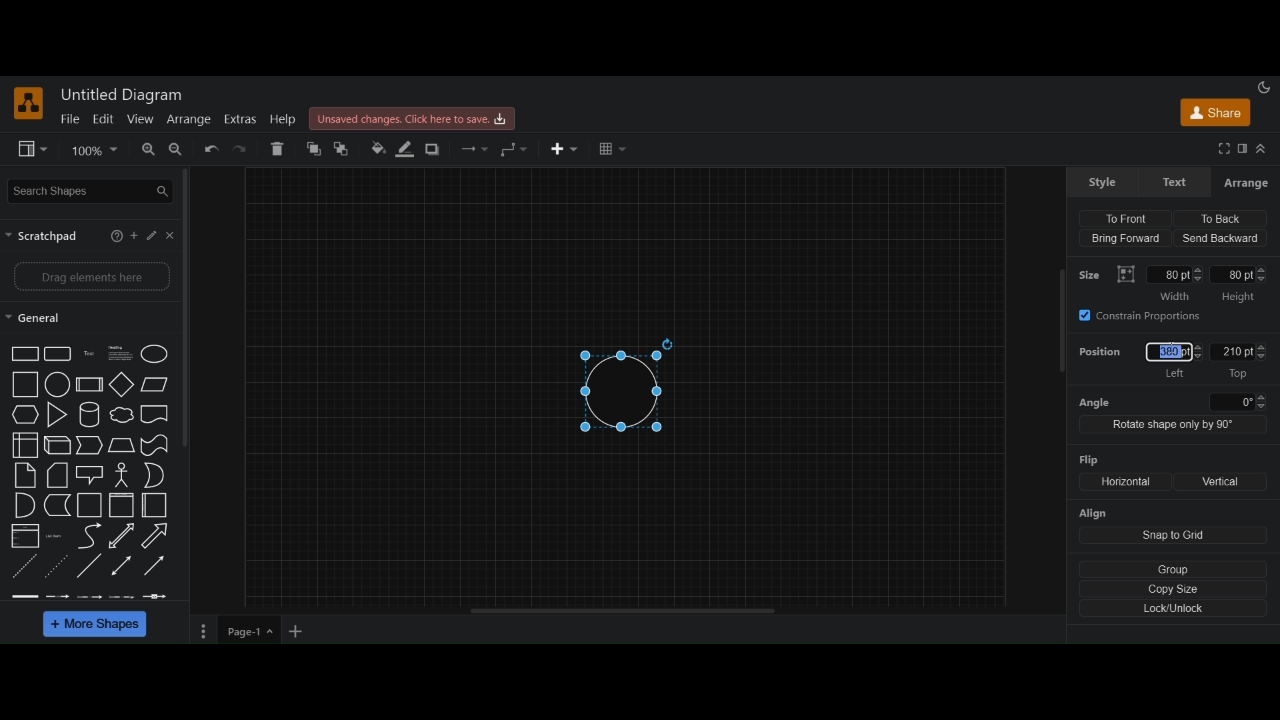 The height and width of the screenshot is (720, 1280). I want to click on arrow, so click(90, 445).